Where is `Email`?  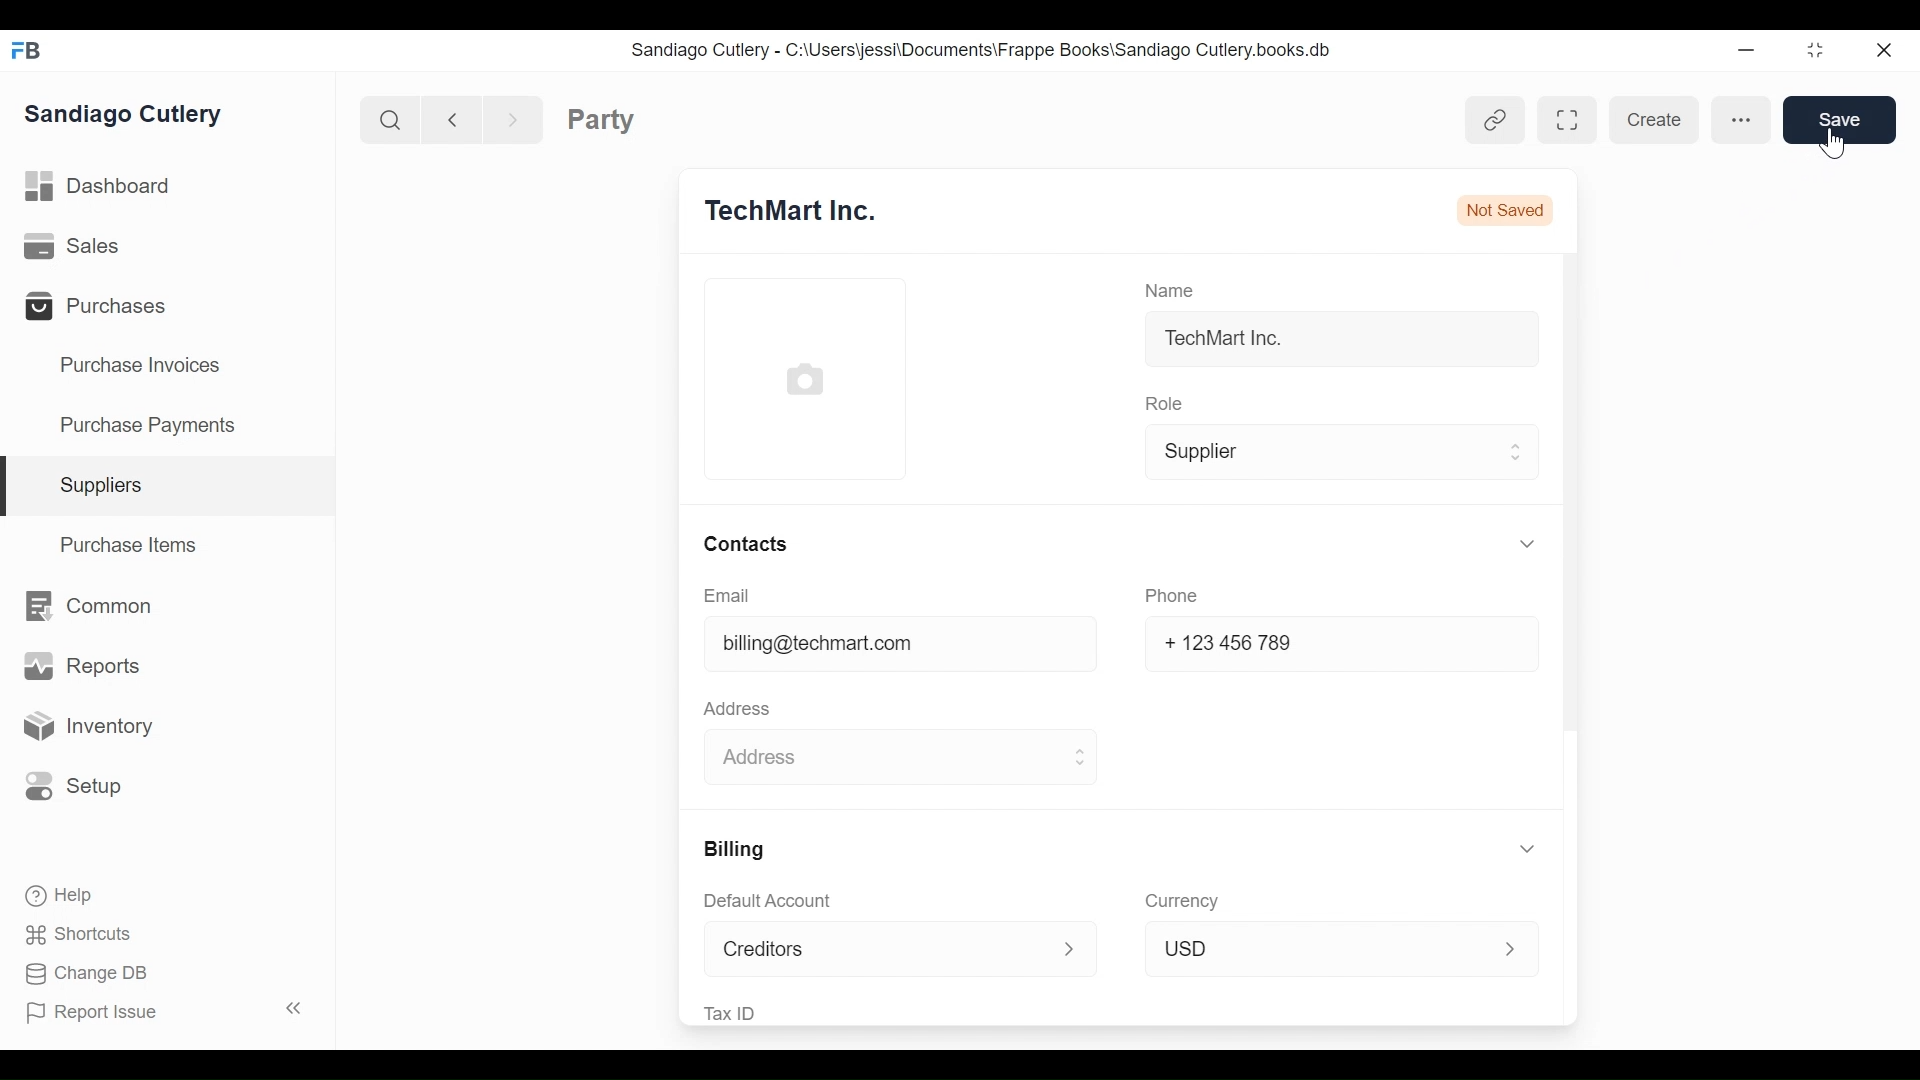
Email is located at coordinates (728, 596).